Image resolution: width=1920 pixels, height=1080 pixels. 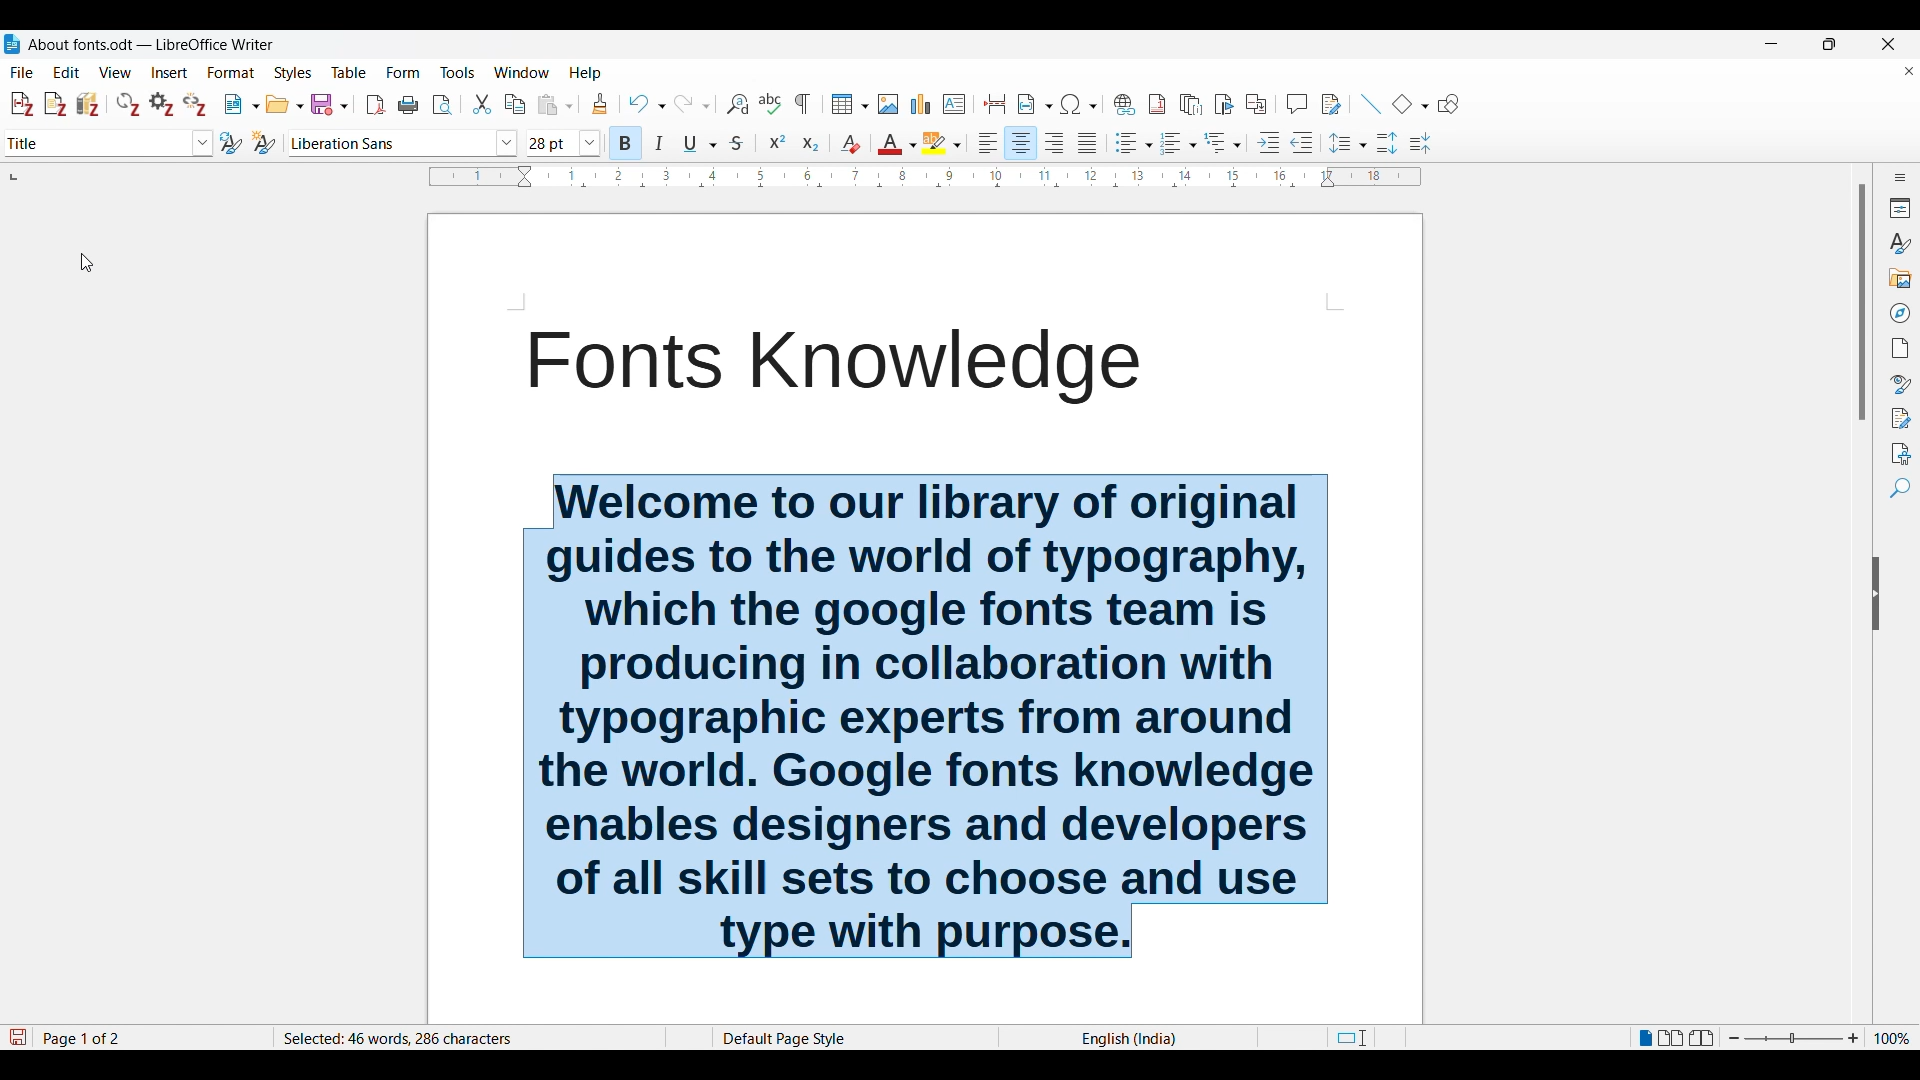 What do you see at coordinates (1411, 103) in the screenshot?
I see `Basic shape options` at bounding box center [1411, 103].